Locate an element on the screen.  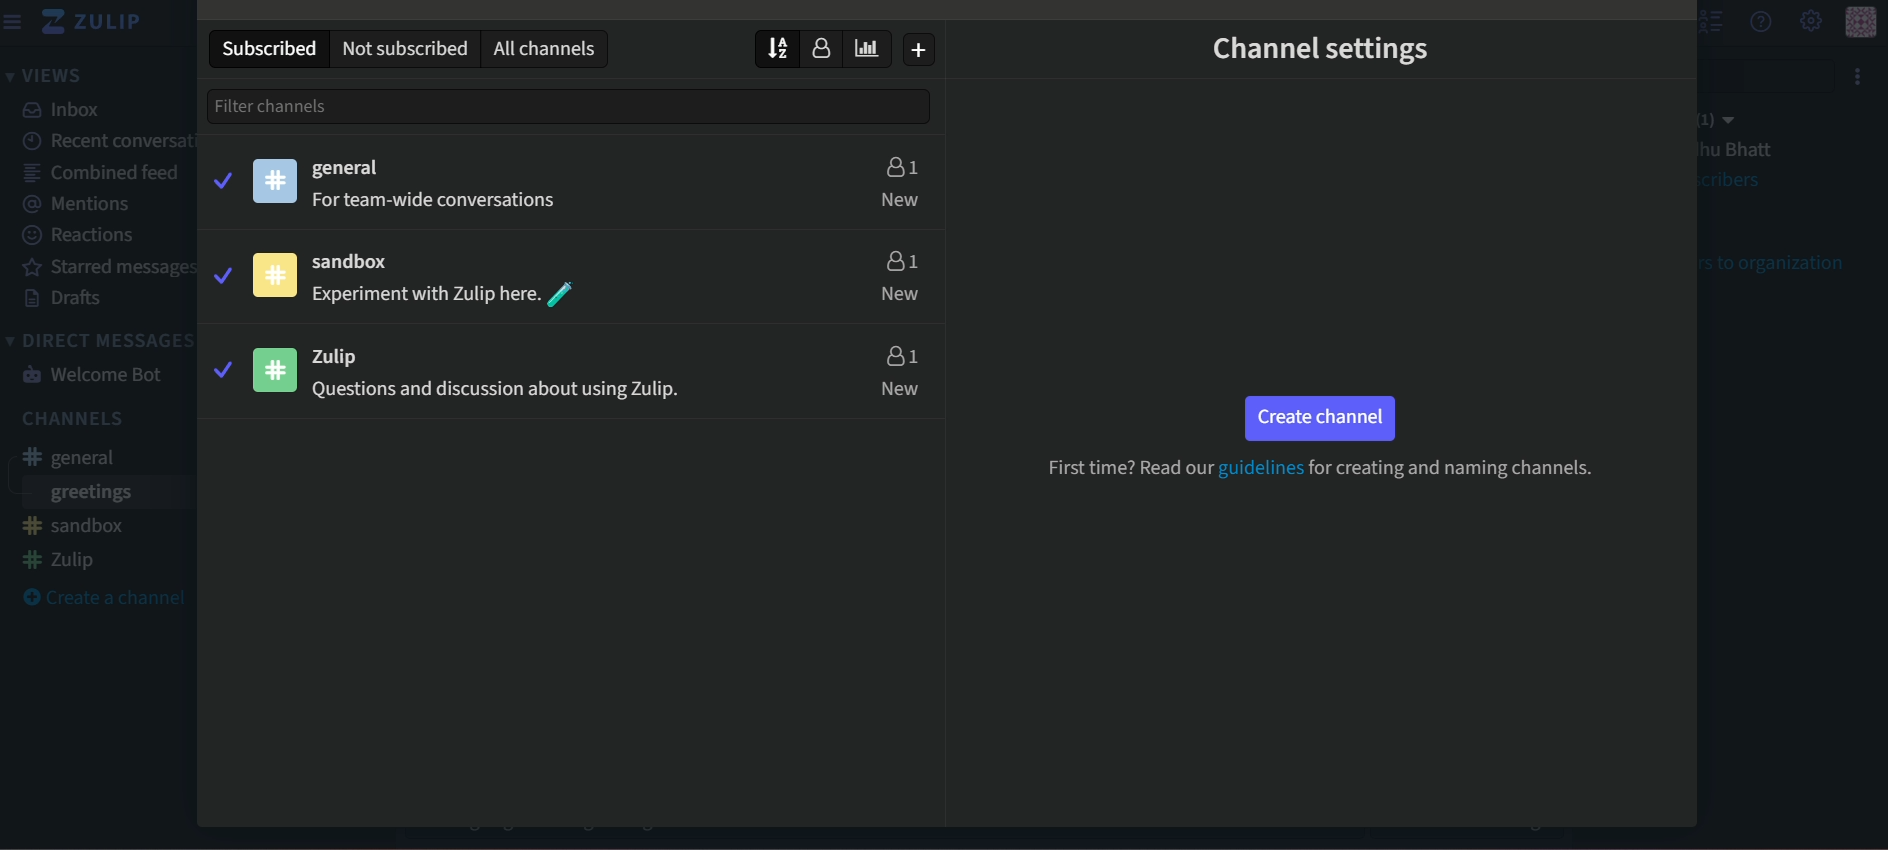
Reactions is located at coordinates (79, 236).